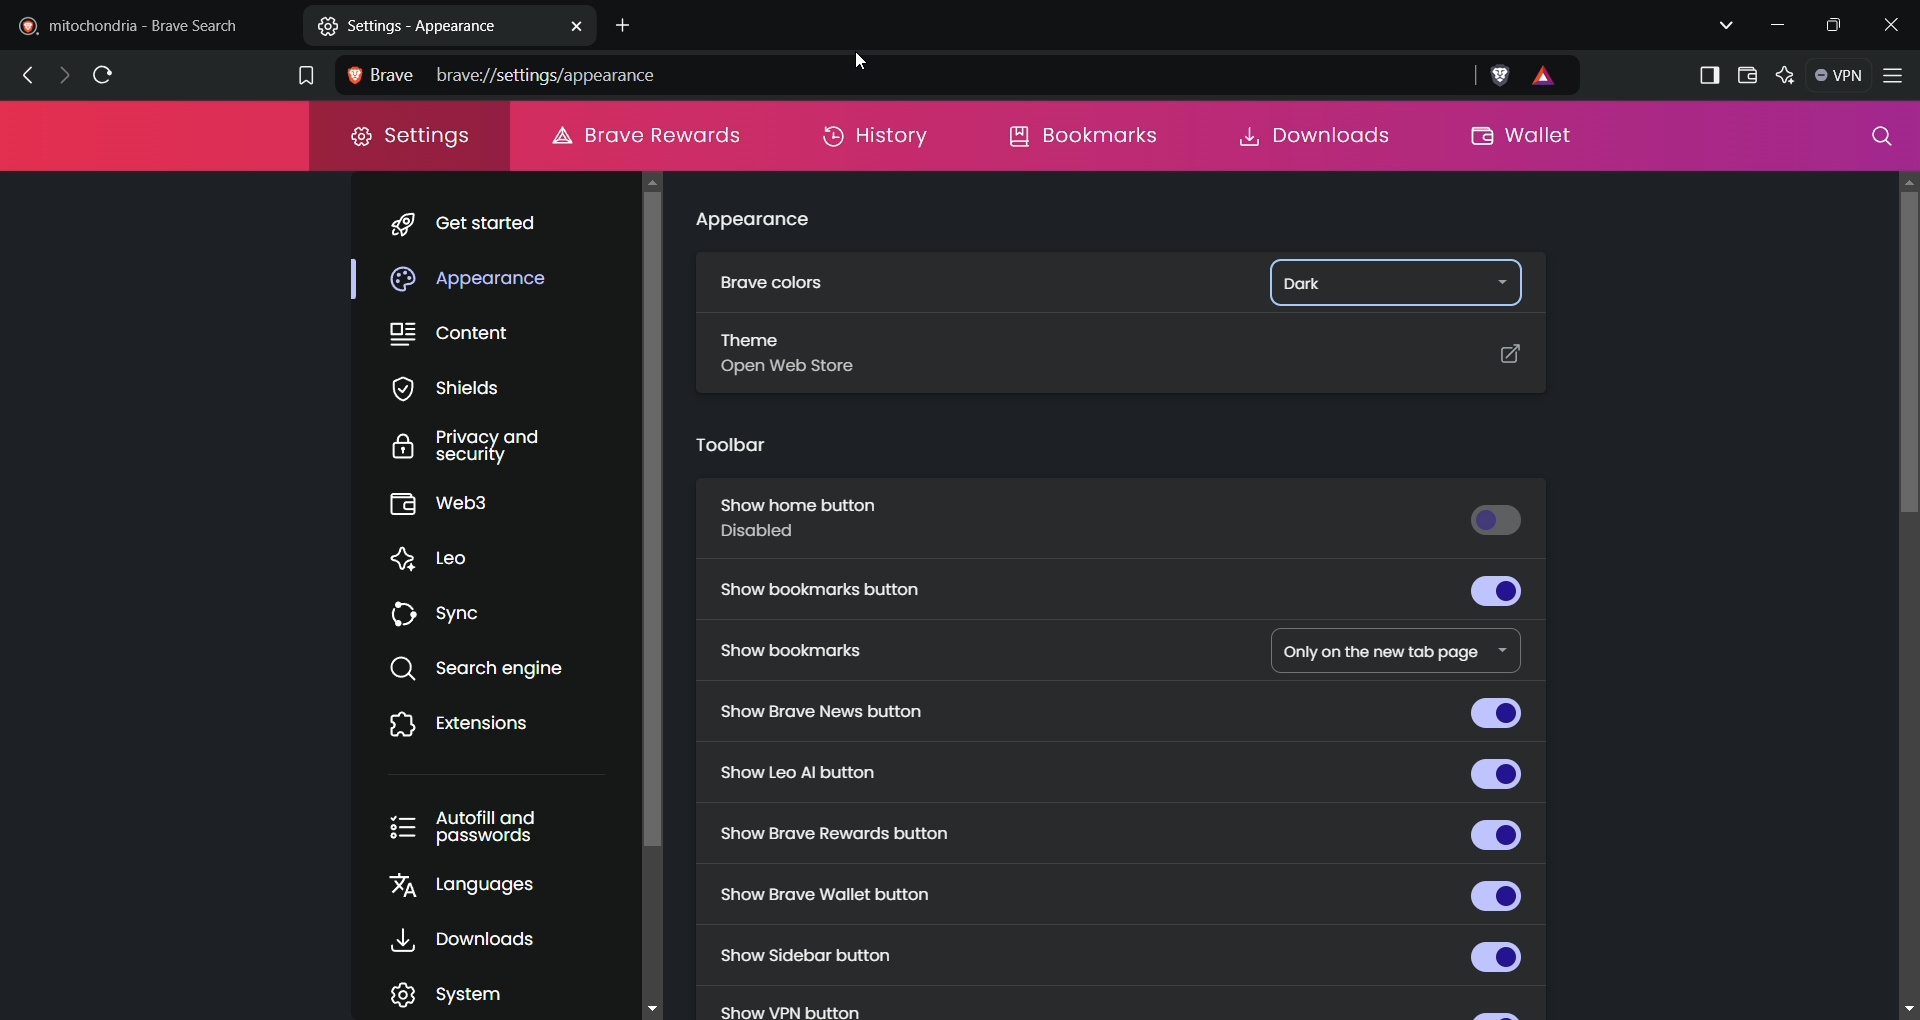 The height and width of the screenshot is (1020, 1920). Describe the element at coordinates (1352, 283) in the screenshot. I see `dark` at that location.